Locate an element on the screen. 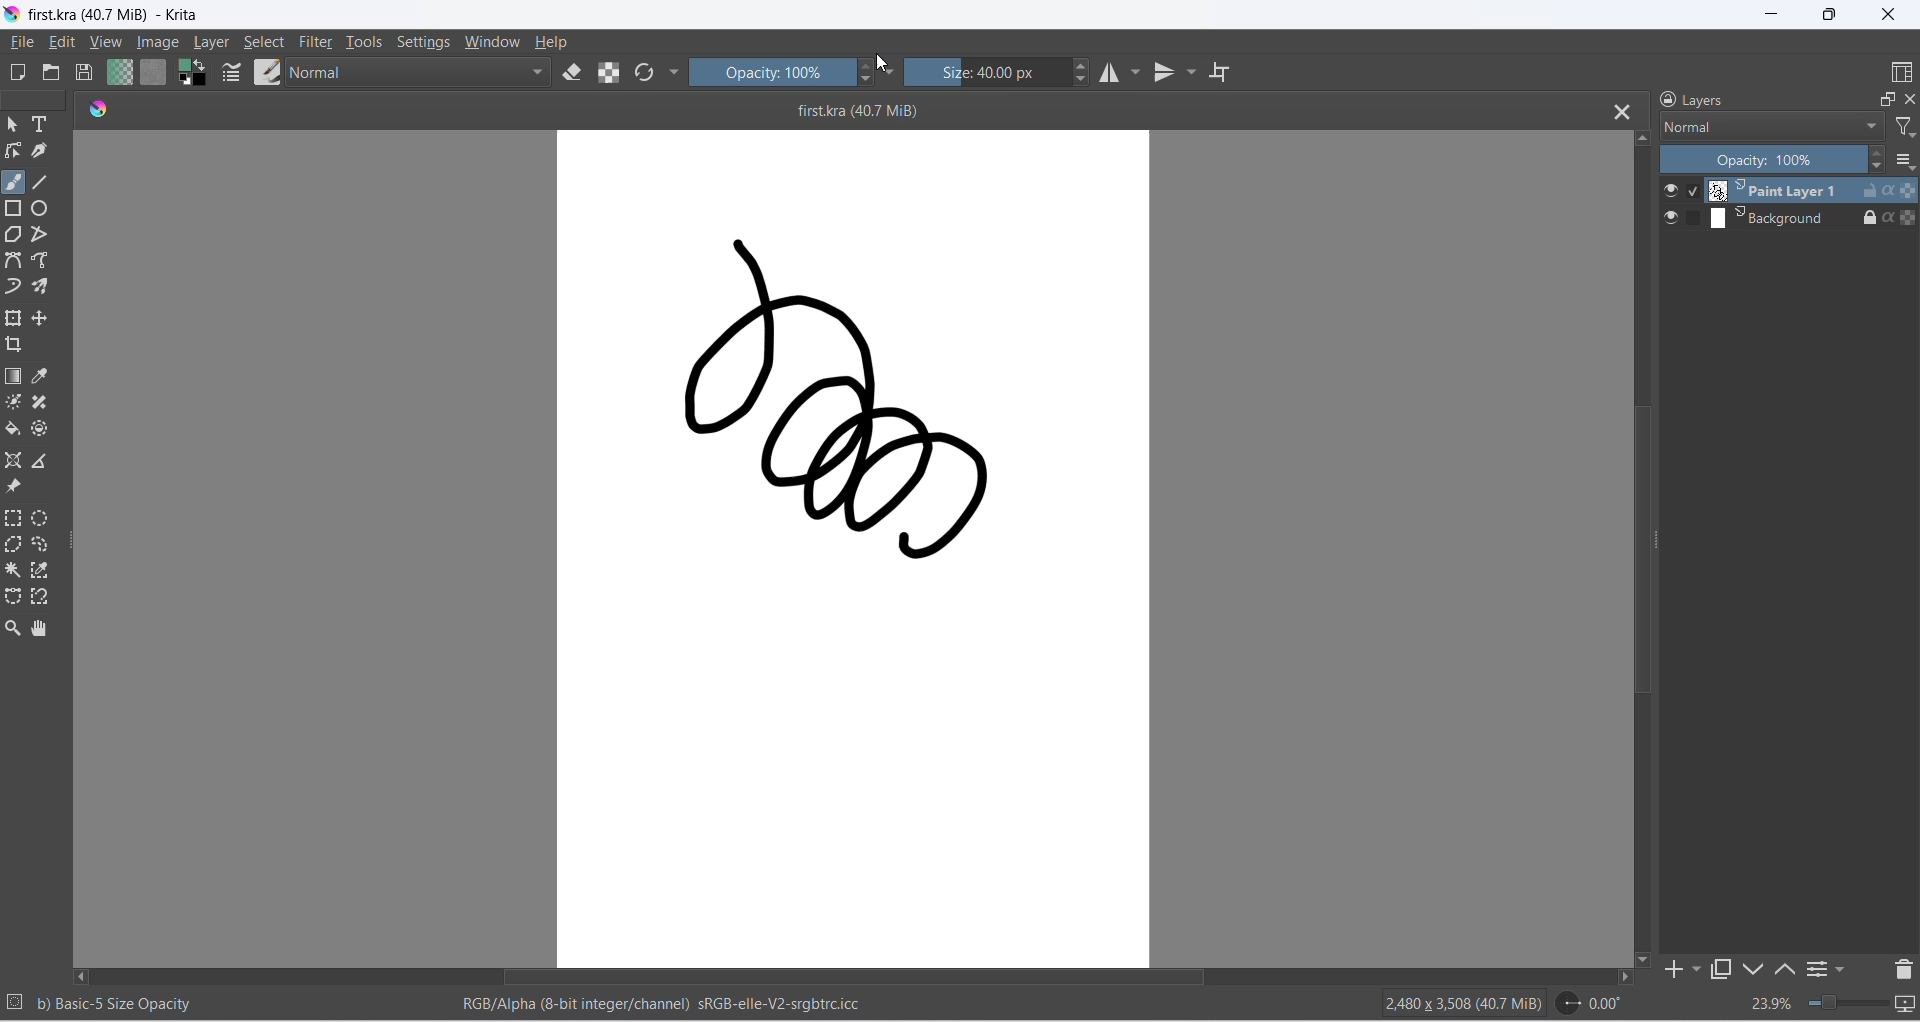 The width and height of the screenshot is (1920, 1022). polyline is located at coordinates (40, 234).